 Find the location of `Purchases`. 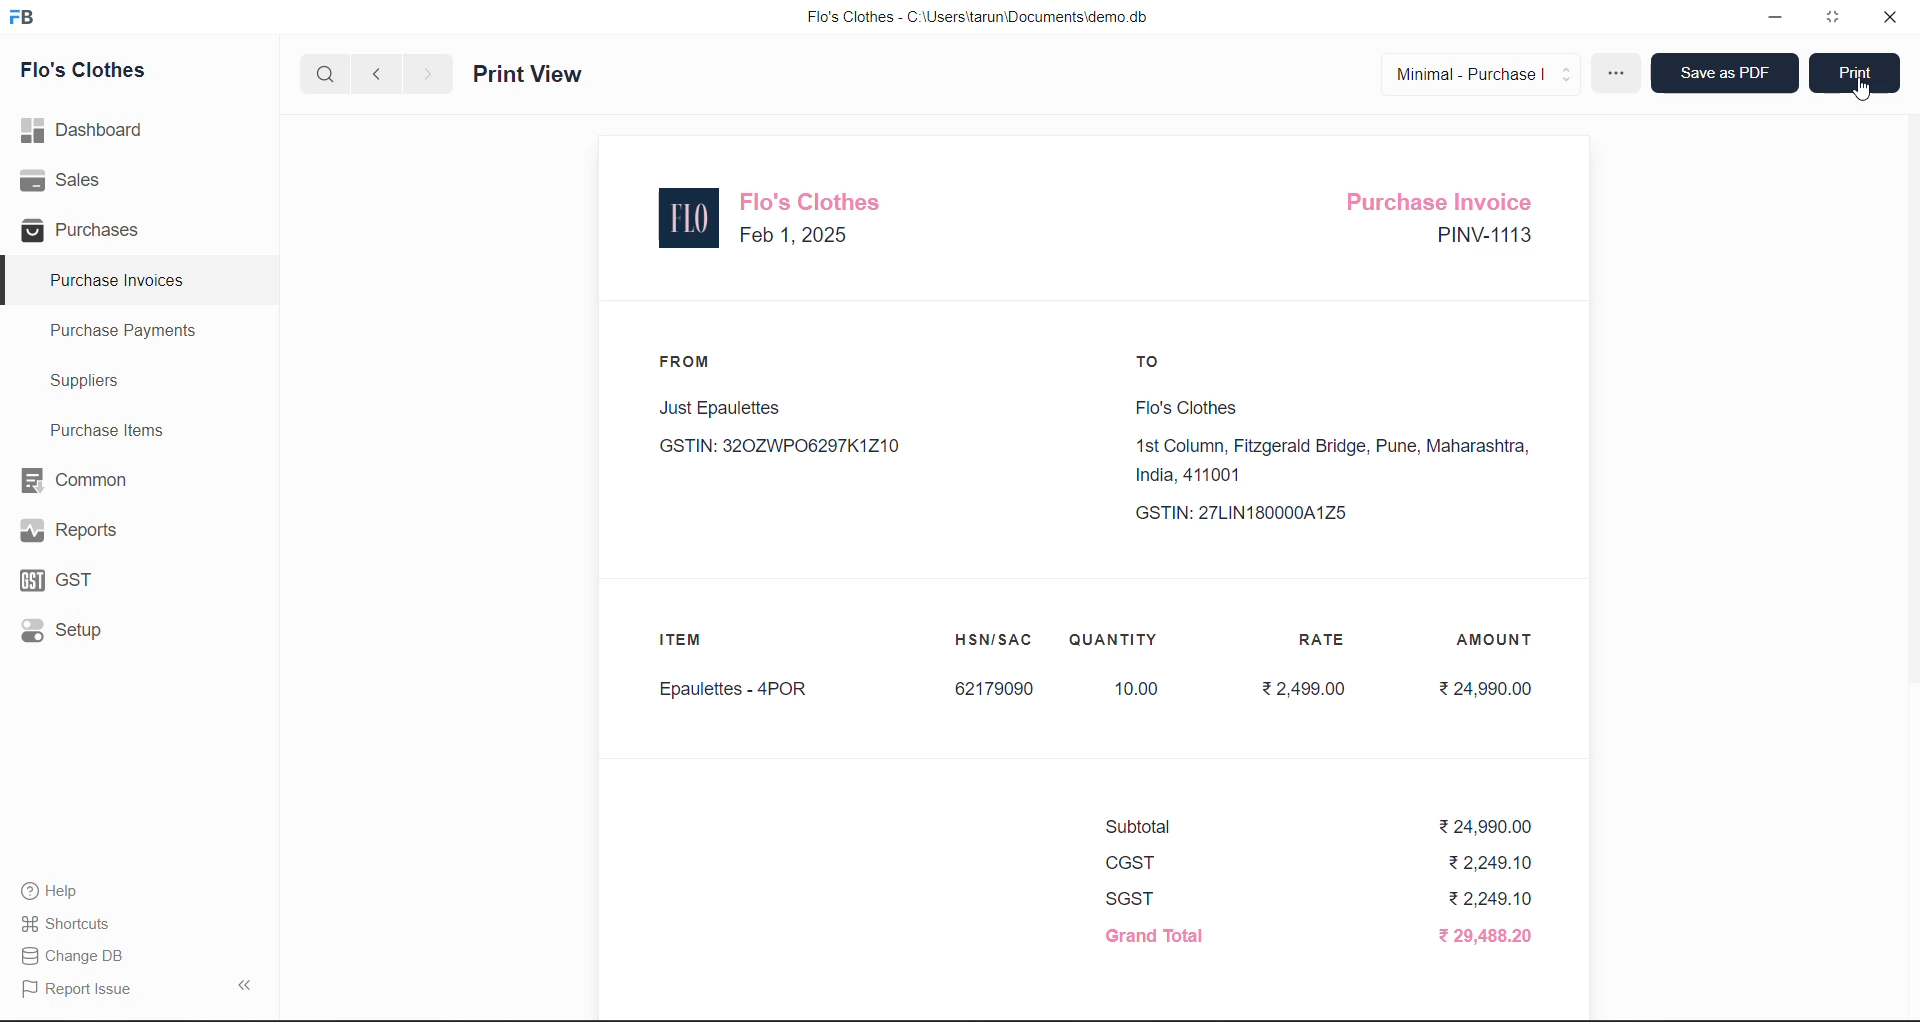

Purchases is located at coordinates (87, 229).